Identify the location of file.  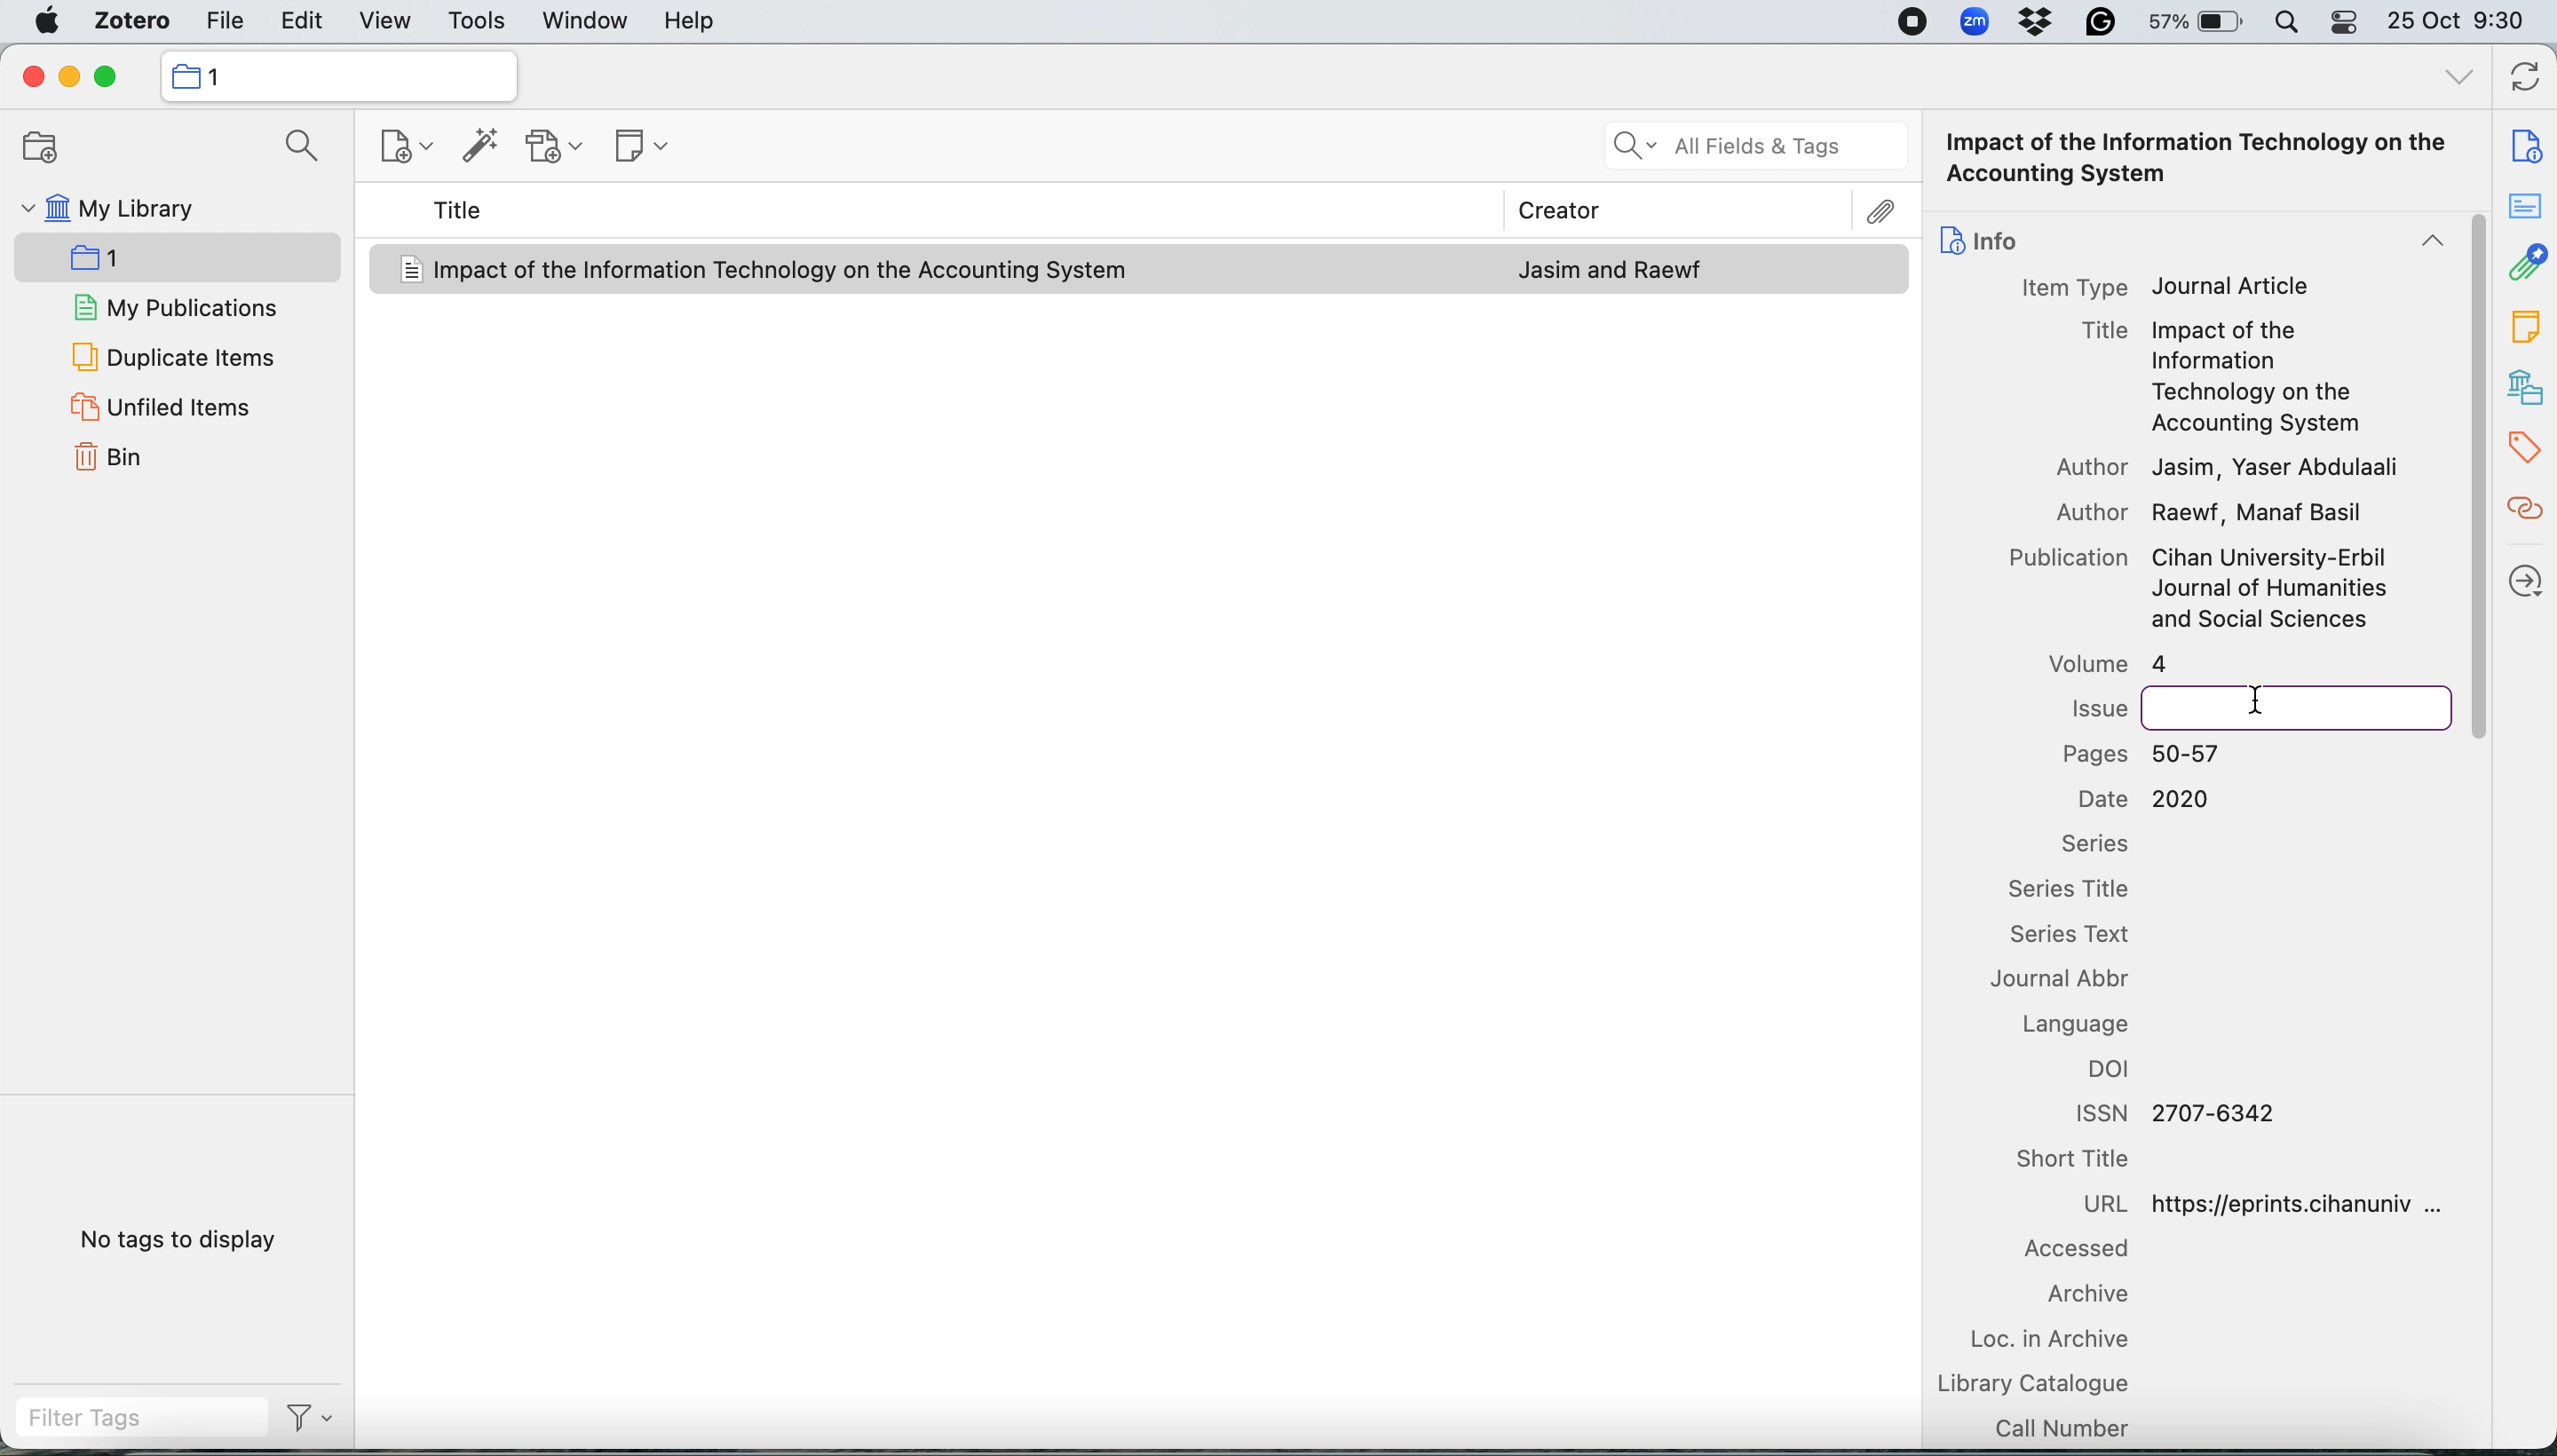
(223, 20).